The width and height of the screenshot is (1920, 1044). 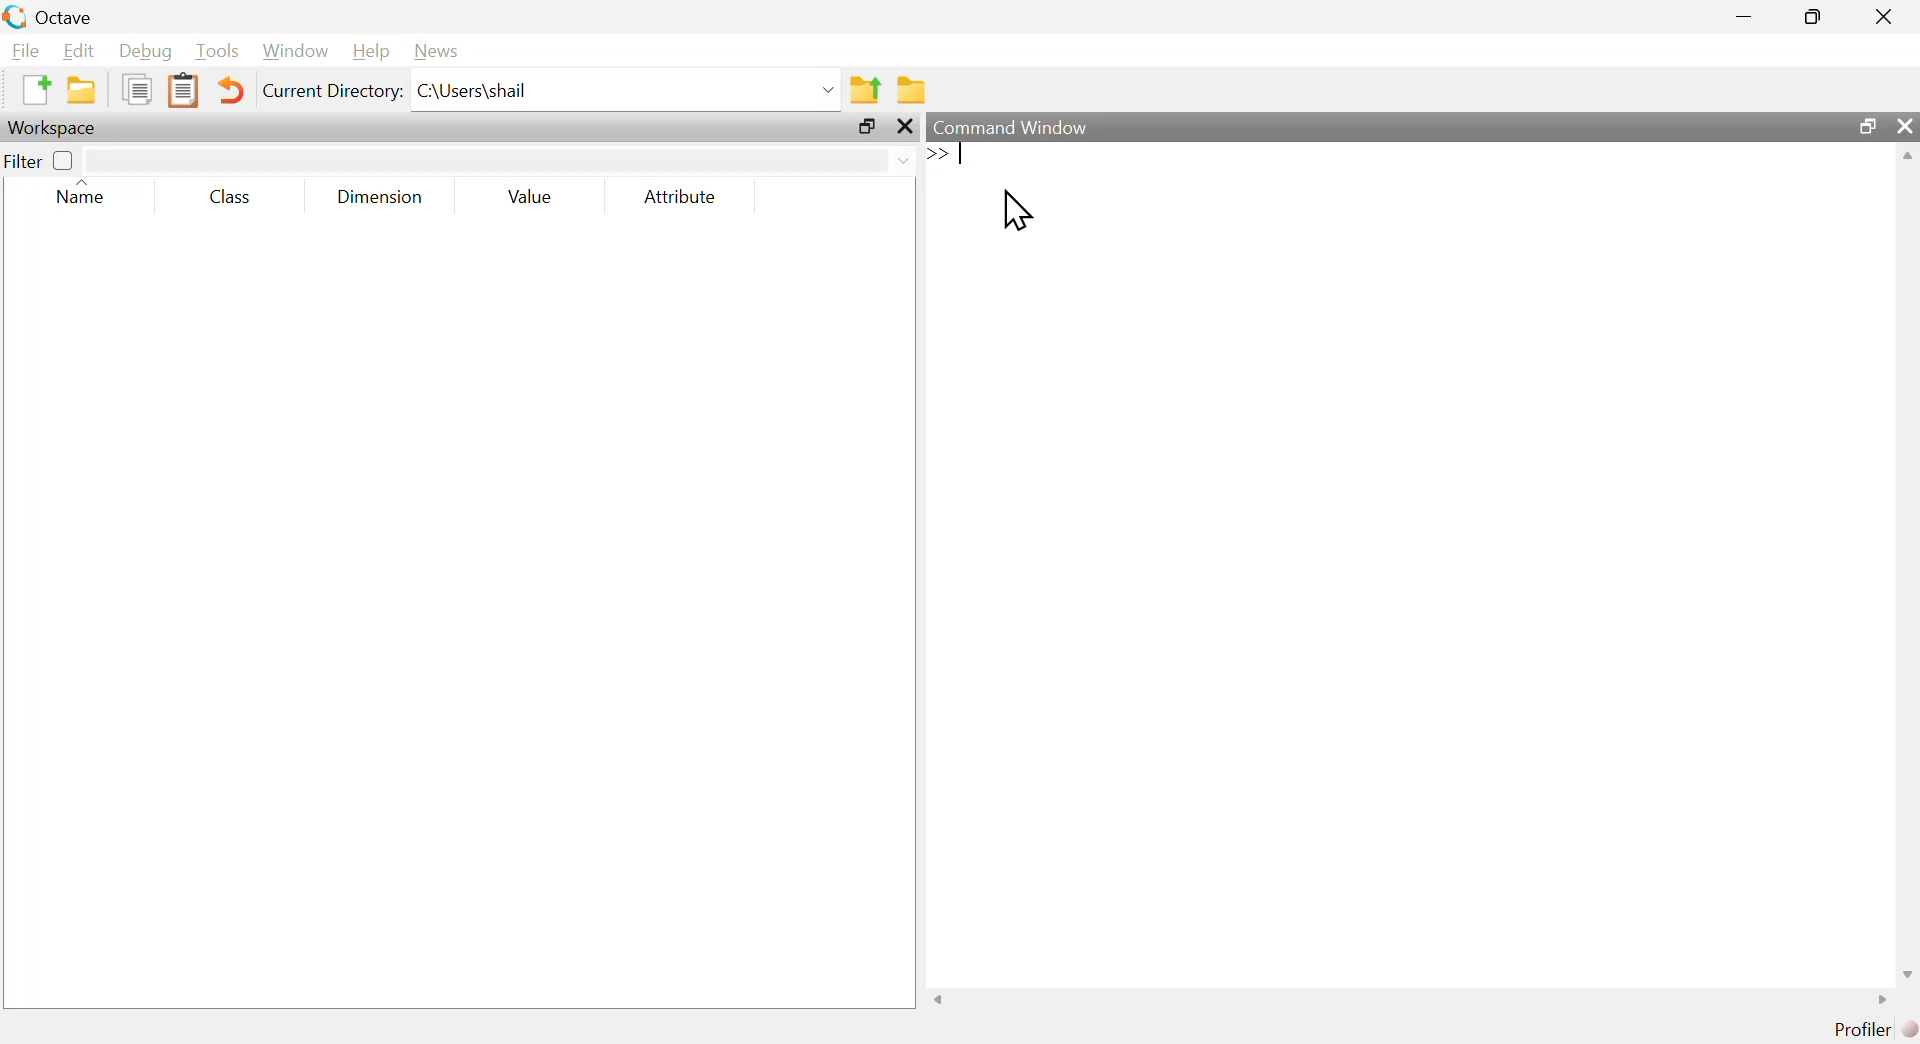 I want to click on octave logo, so click(x=14, y=15).